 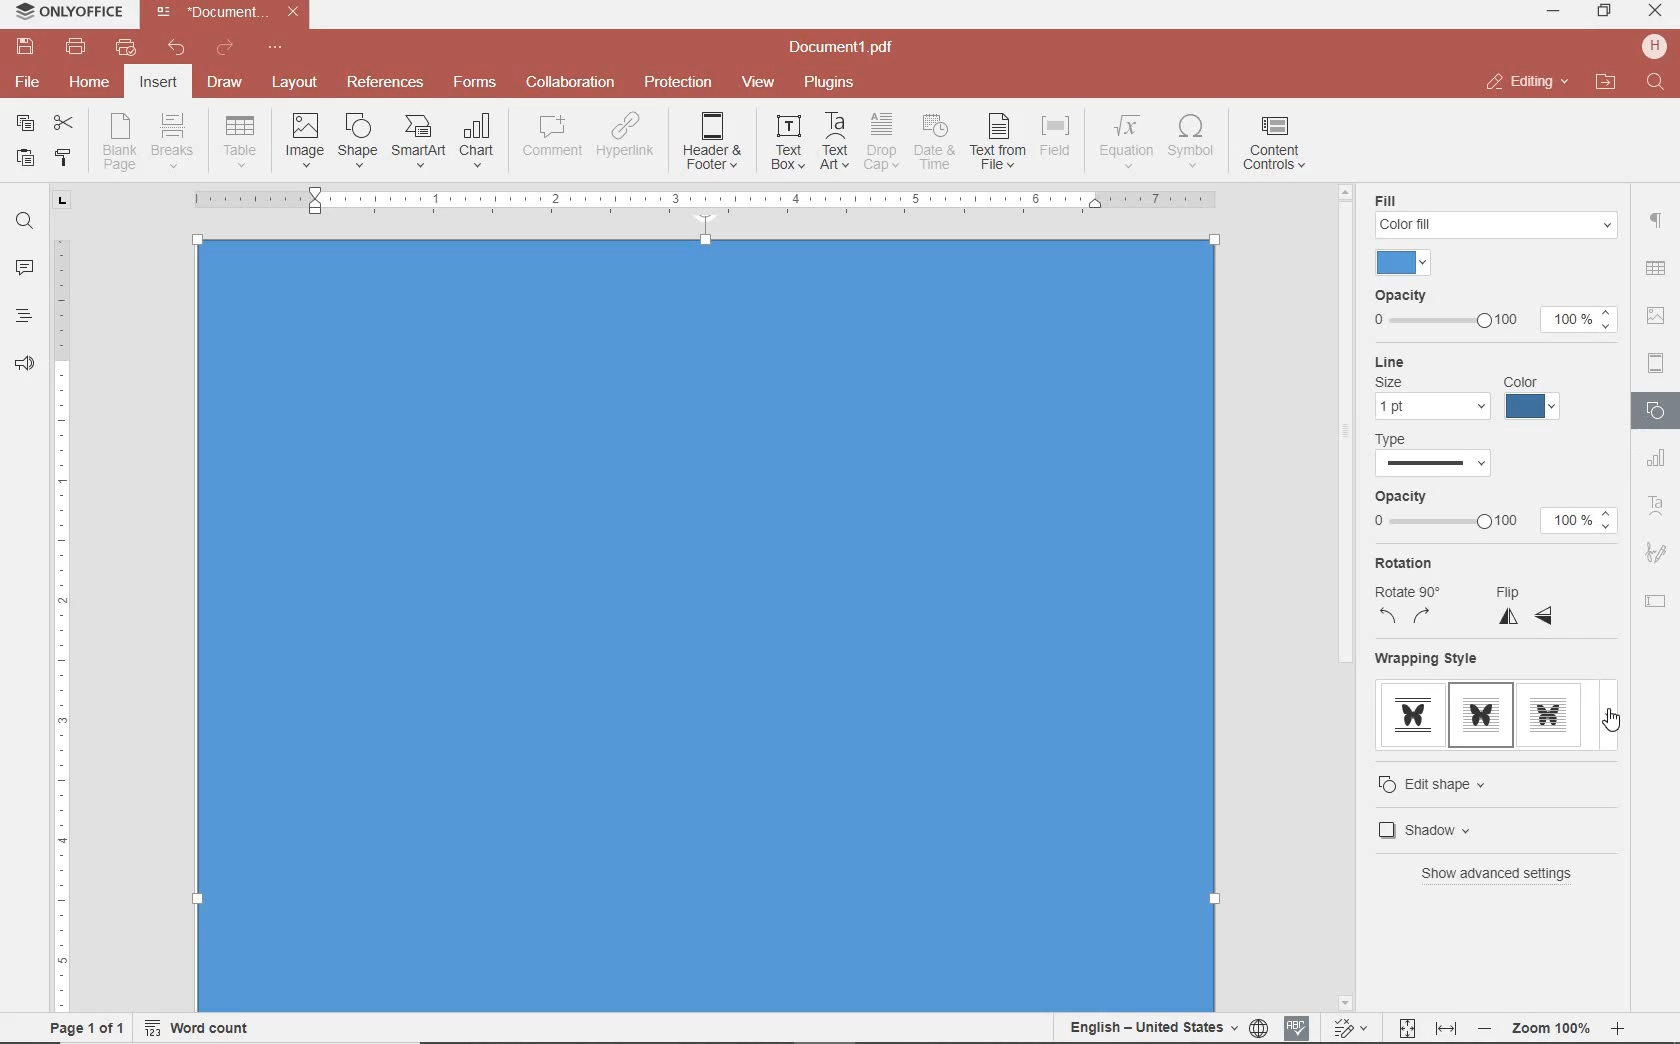 I want to click on COMMENT, so click(x=554, y=136).